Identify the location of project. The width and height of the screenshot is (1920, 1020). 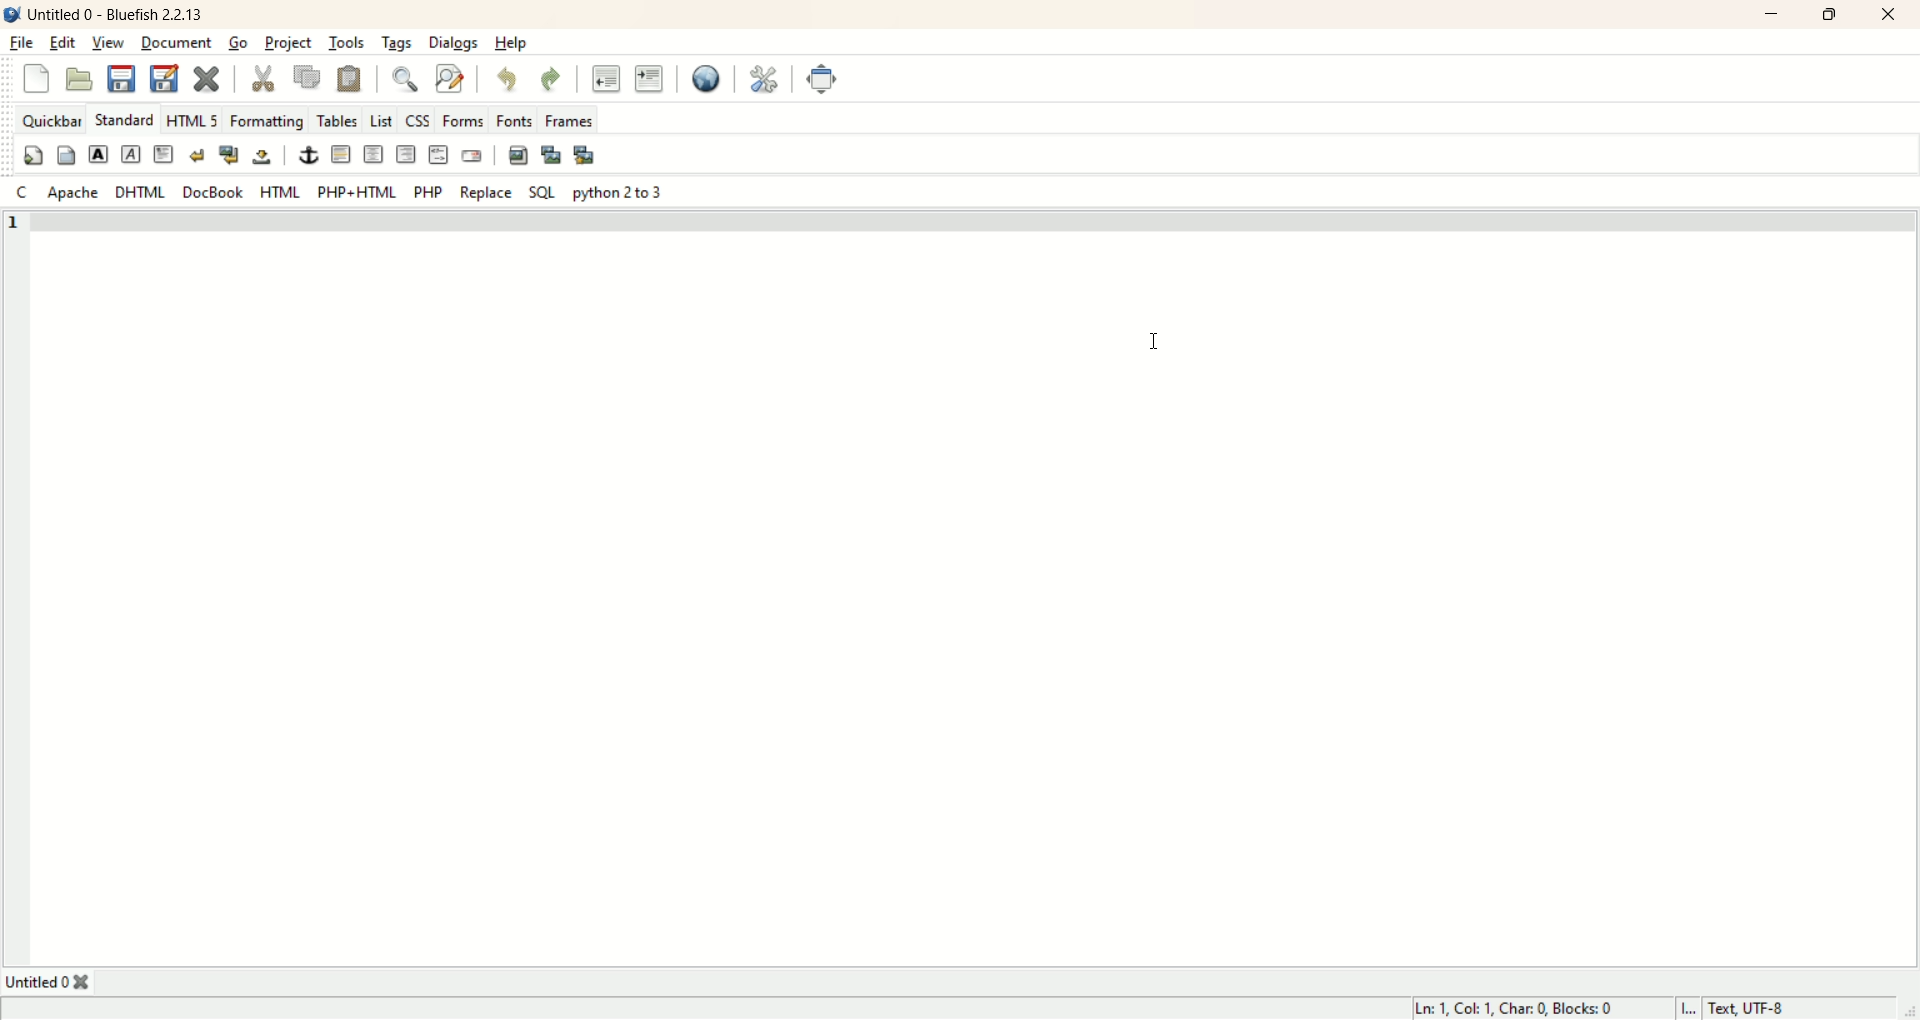
(290, 43).